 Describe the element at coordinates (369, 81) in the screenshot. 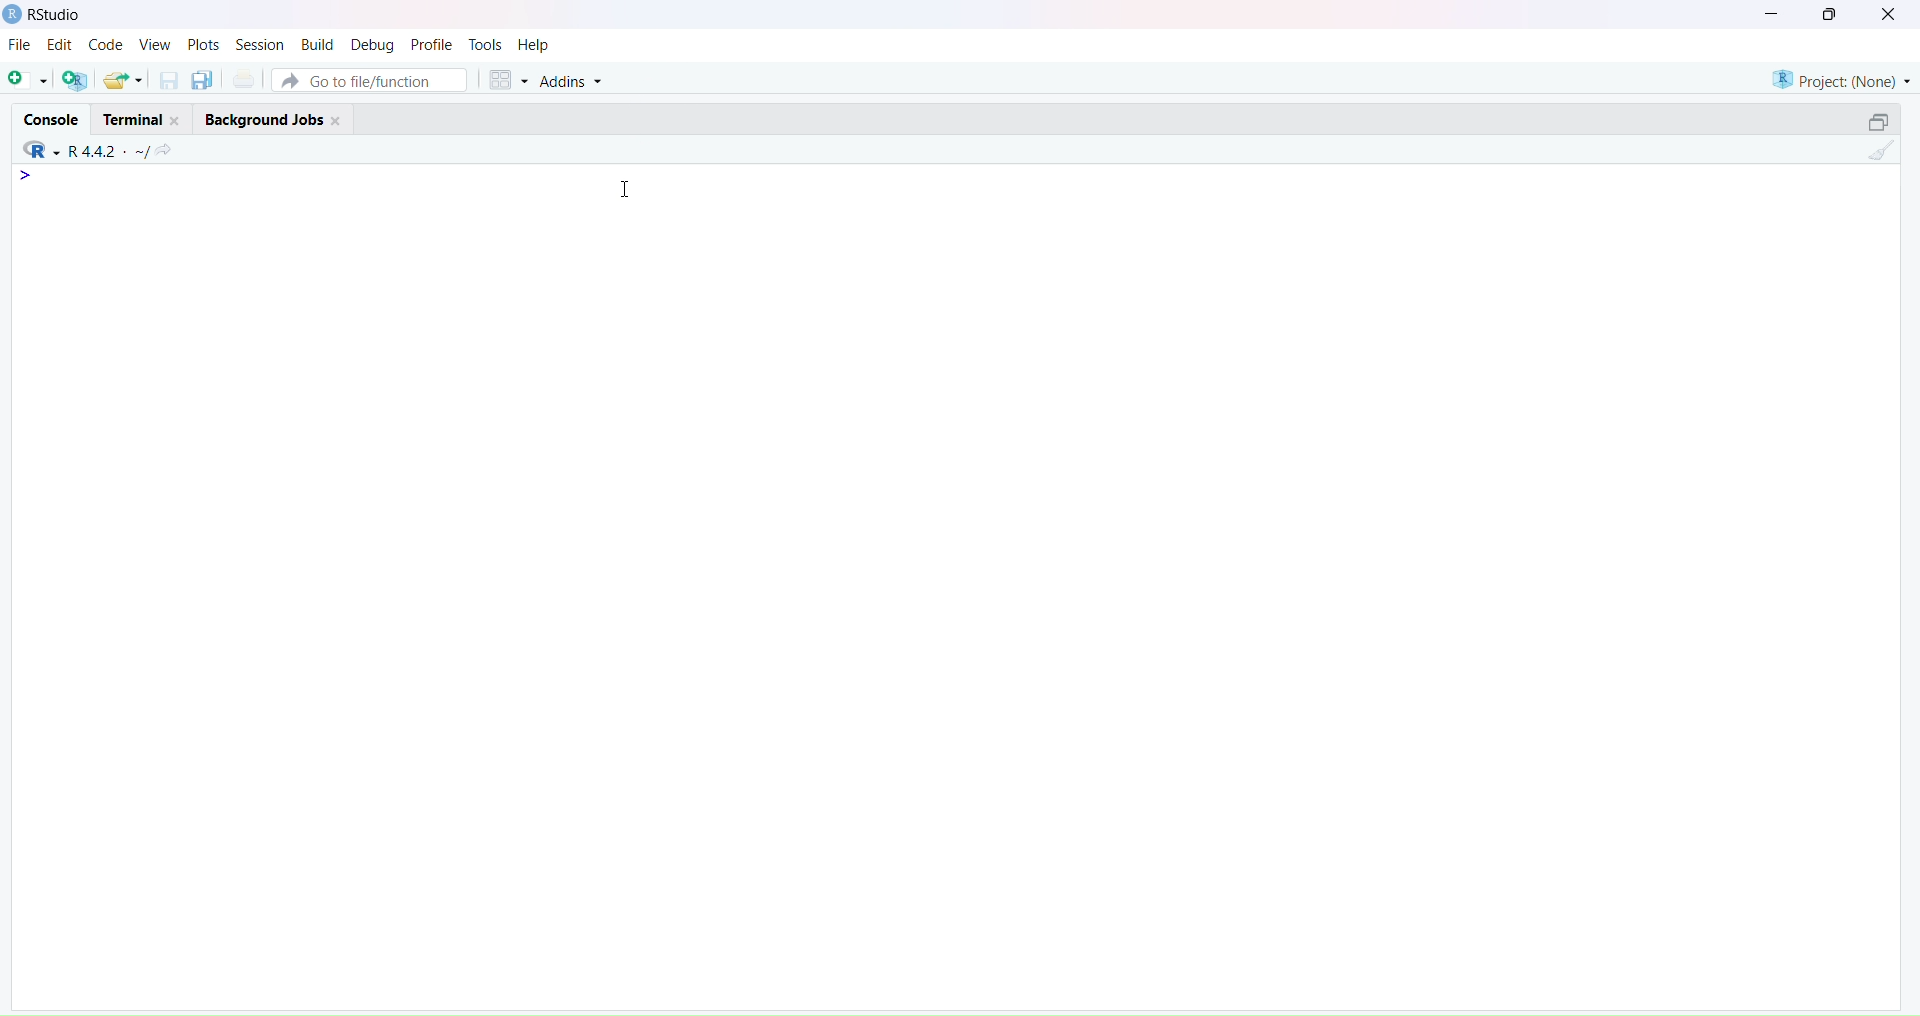

I see `go to file/function` at that location.